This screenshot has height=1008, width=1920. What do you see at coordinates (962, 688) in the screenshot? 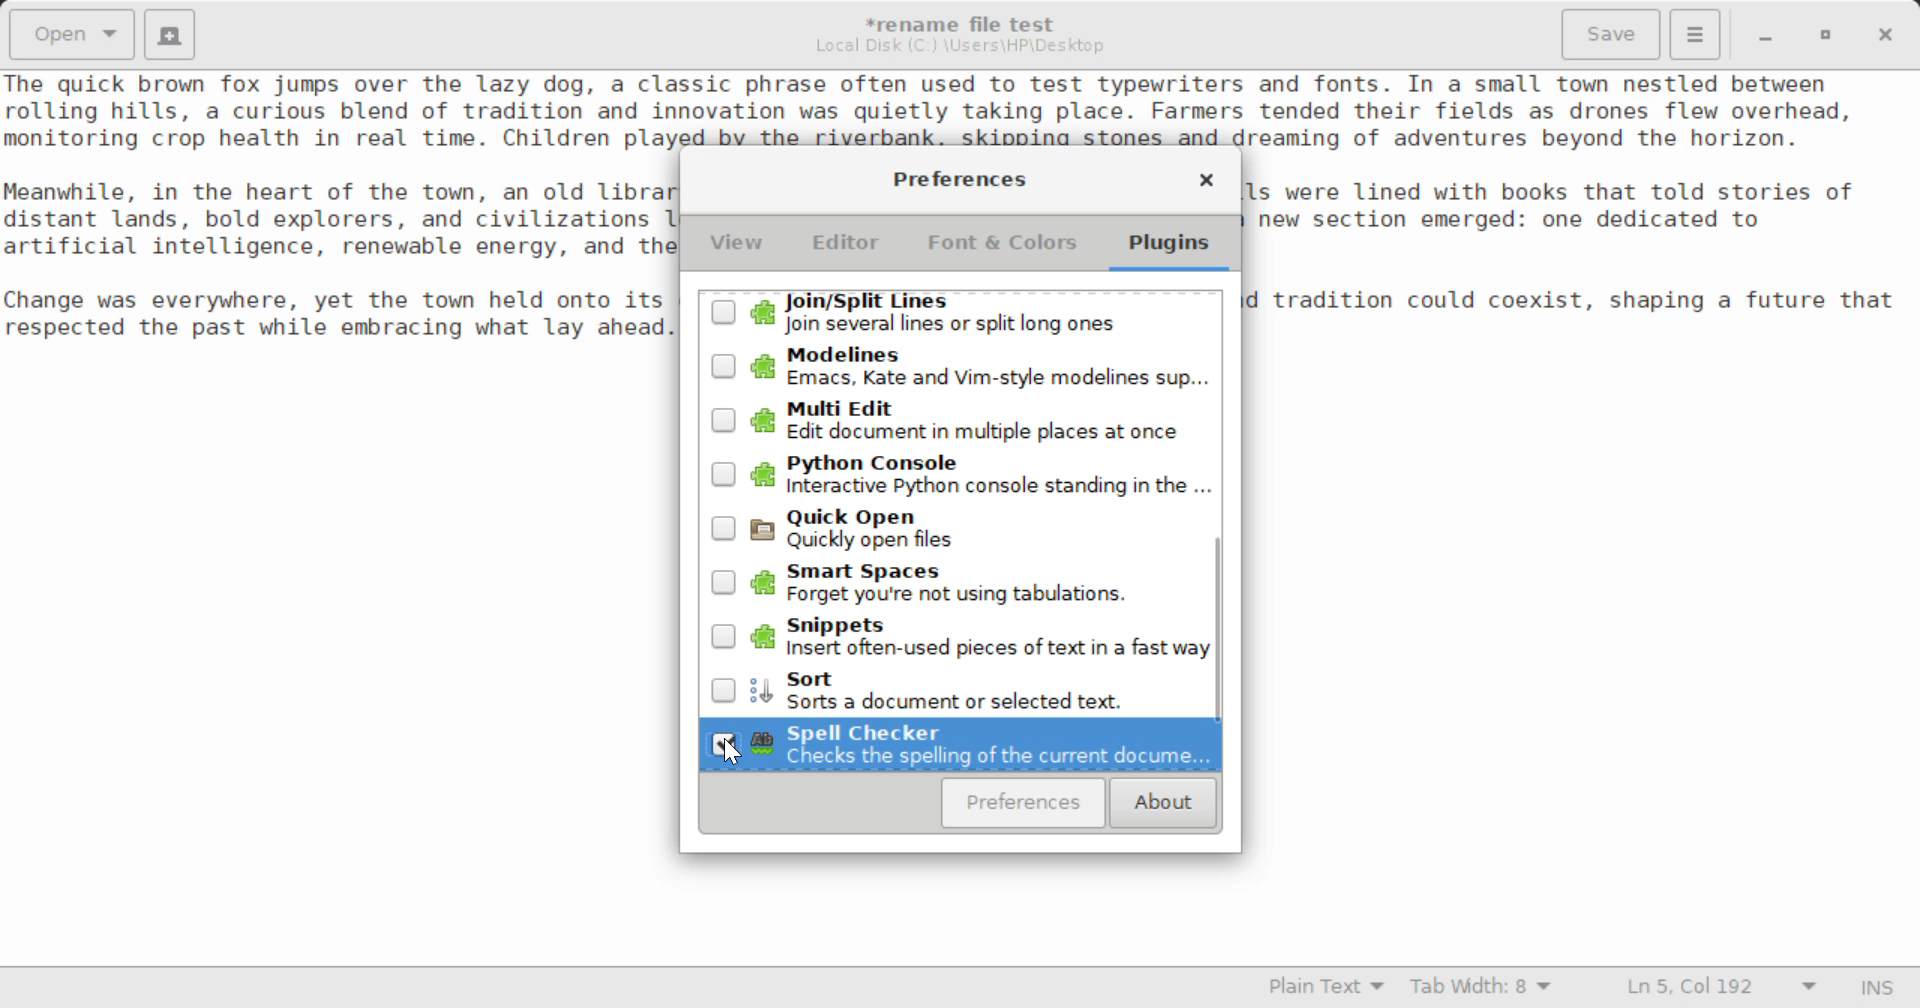
I see `Sort Plugin Button Unselected` at bounding box center [962, 688].